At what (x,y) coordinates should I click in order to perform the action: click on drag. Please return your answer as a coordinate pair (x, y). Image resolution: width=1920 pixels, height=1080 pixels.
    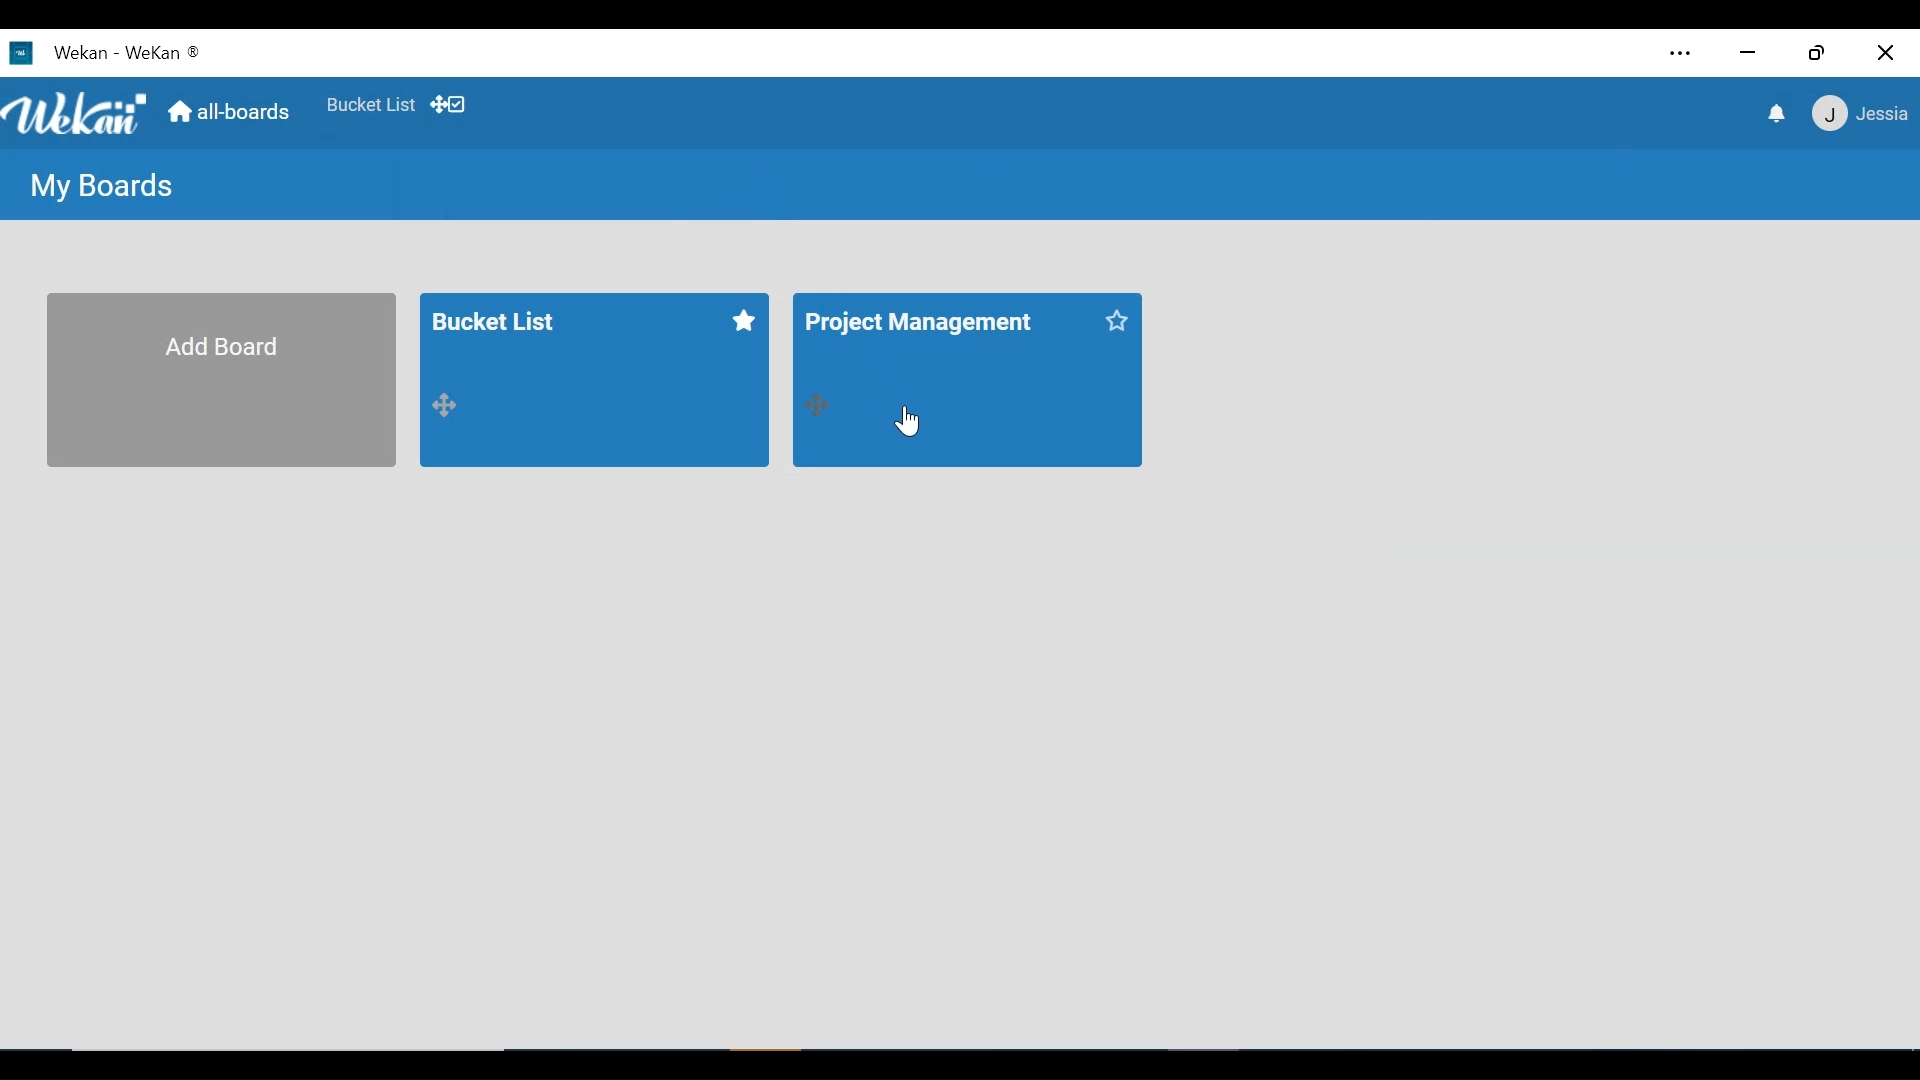
    Looking at the image, I should click on (451, 407).